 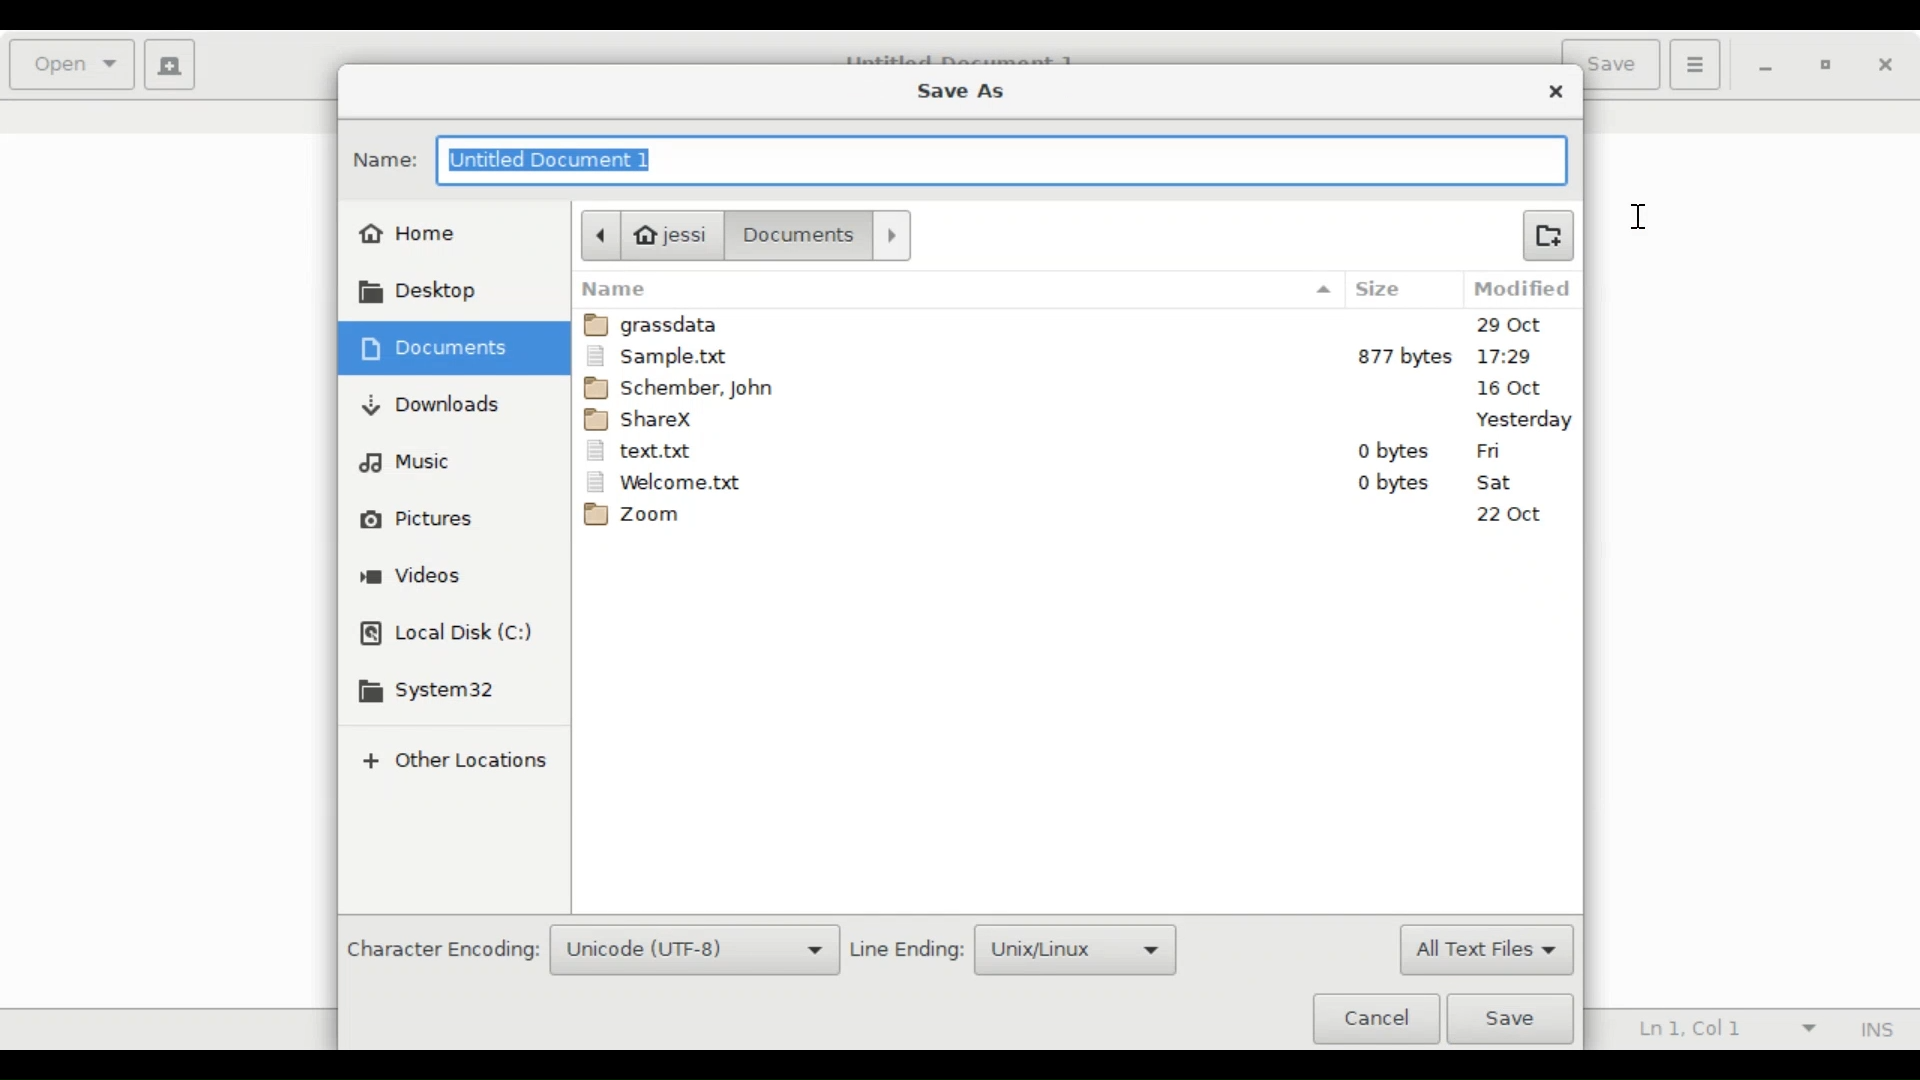 I want to click on Restore, so click(x=1828, y=68).